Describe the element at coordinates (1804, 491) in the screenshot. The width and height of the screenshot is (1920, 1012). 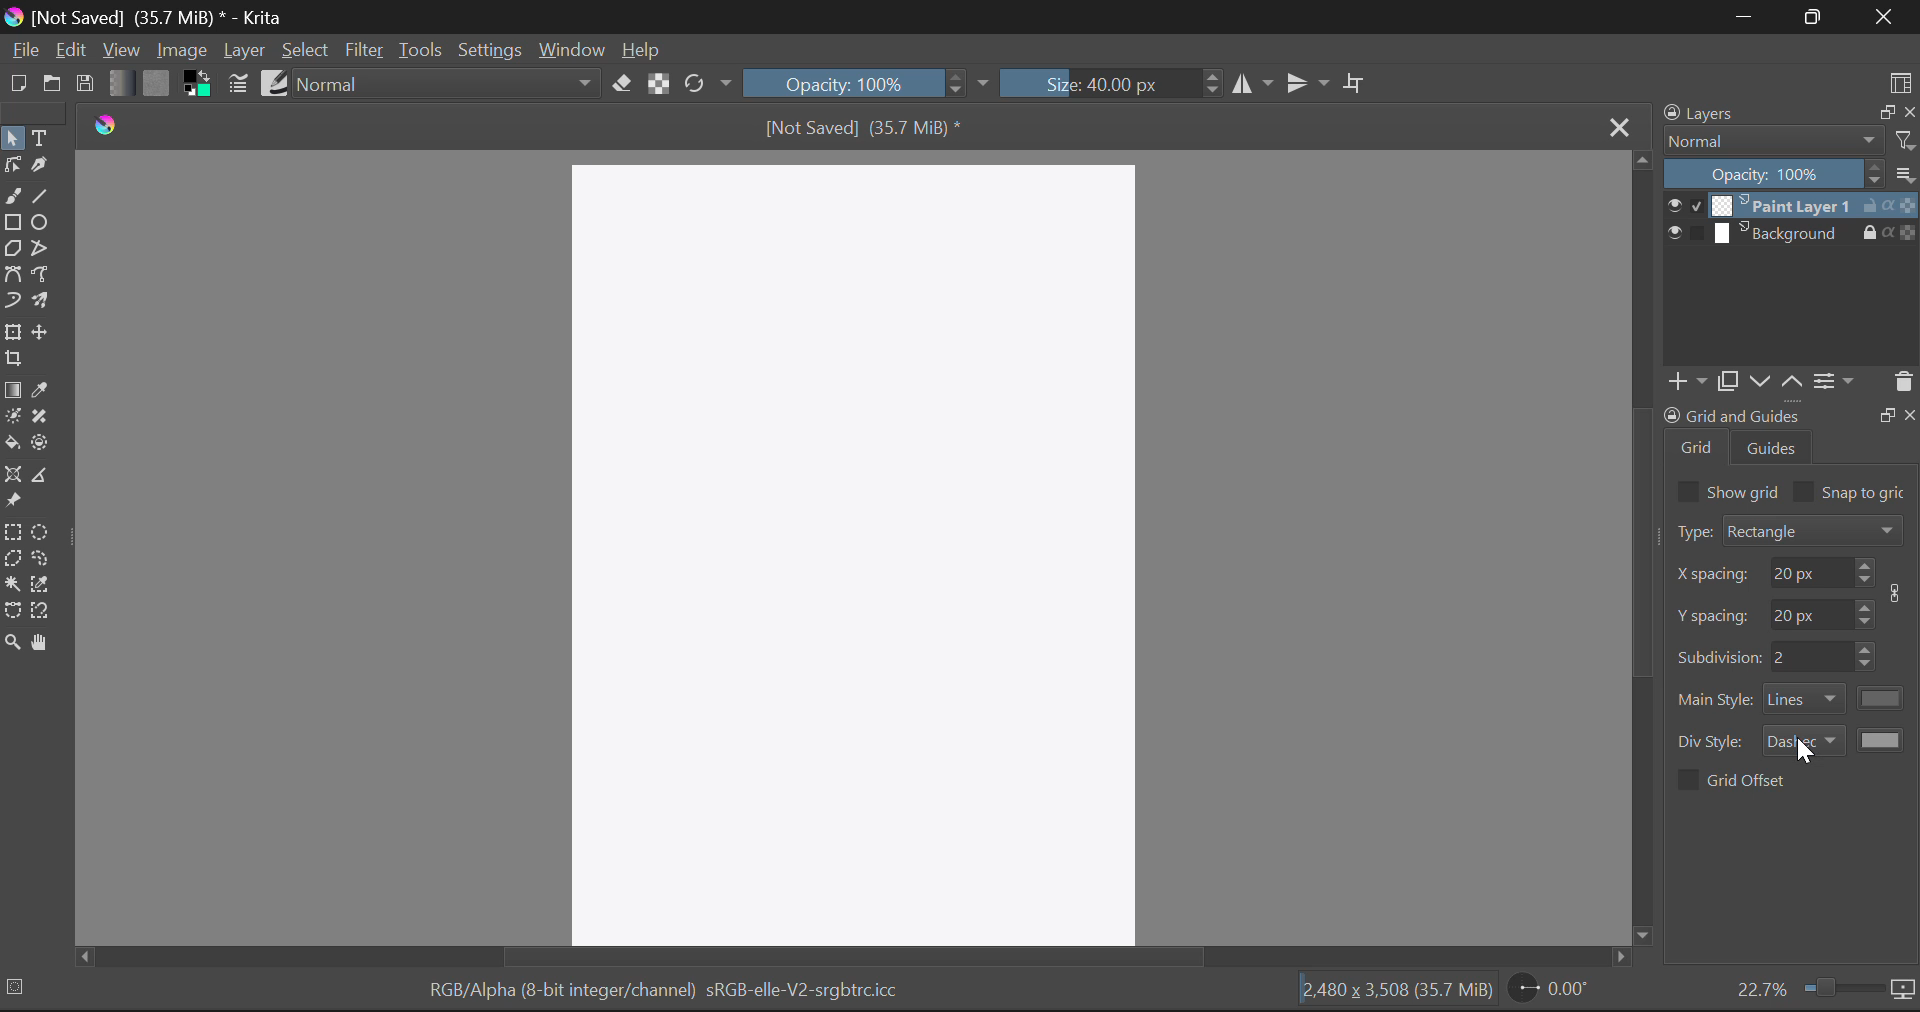
I see `checkbox` at that location.